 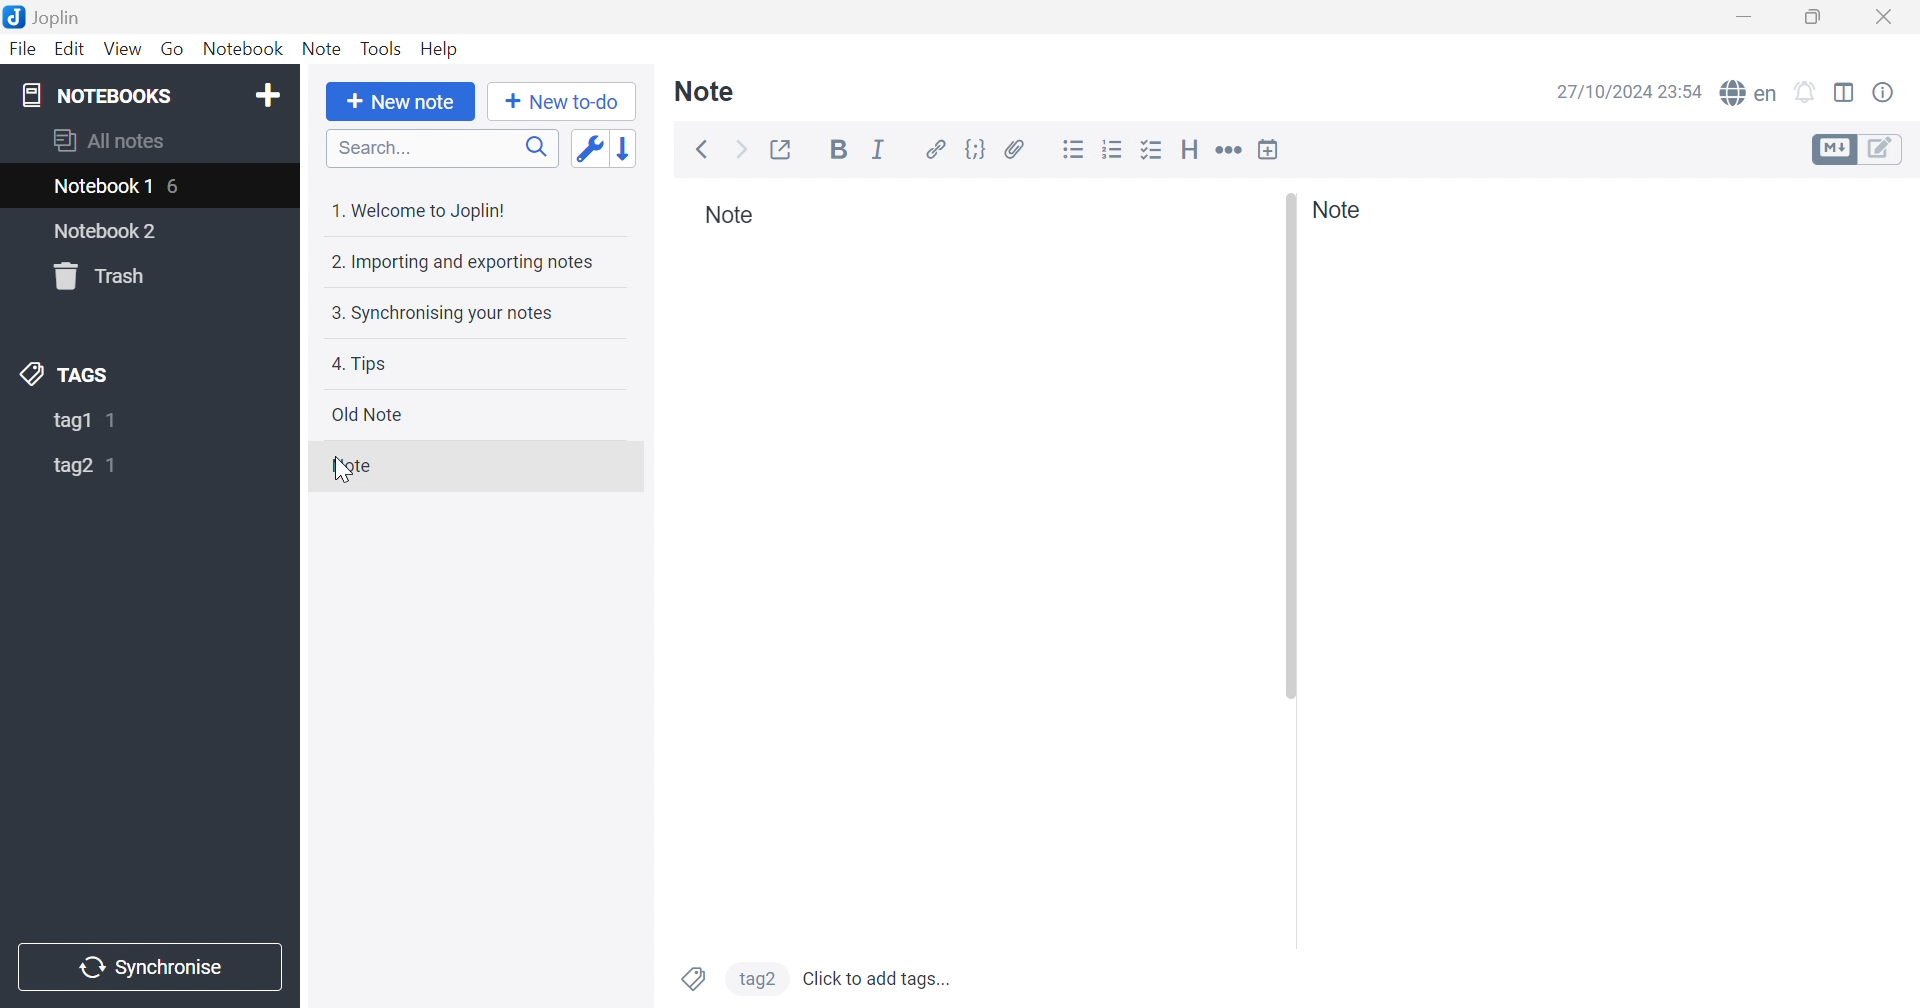 What do you see at coordinates (68, 374) in the screenshot?
I see `TAGS` at bounding box center [68, 374].